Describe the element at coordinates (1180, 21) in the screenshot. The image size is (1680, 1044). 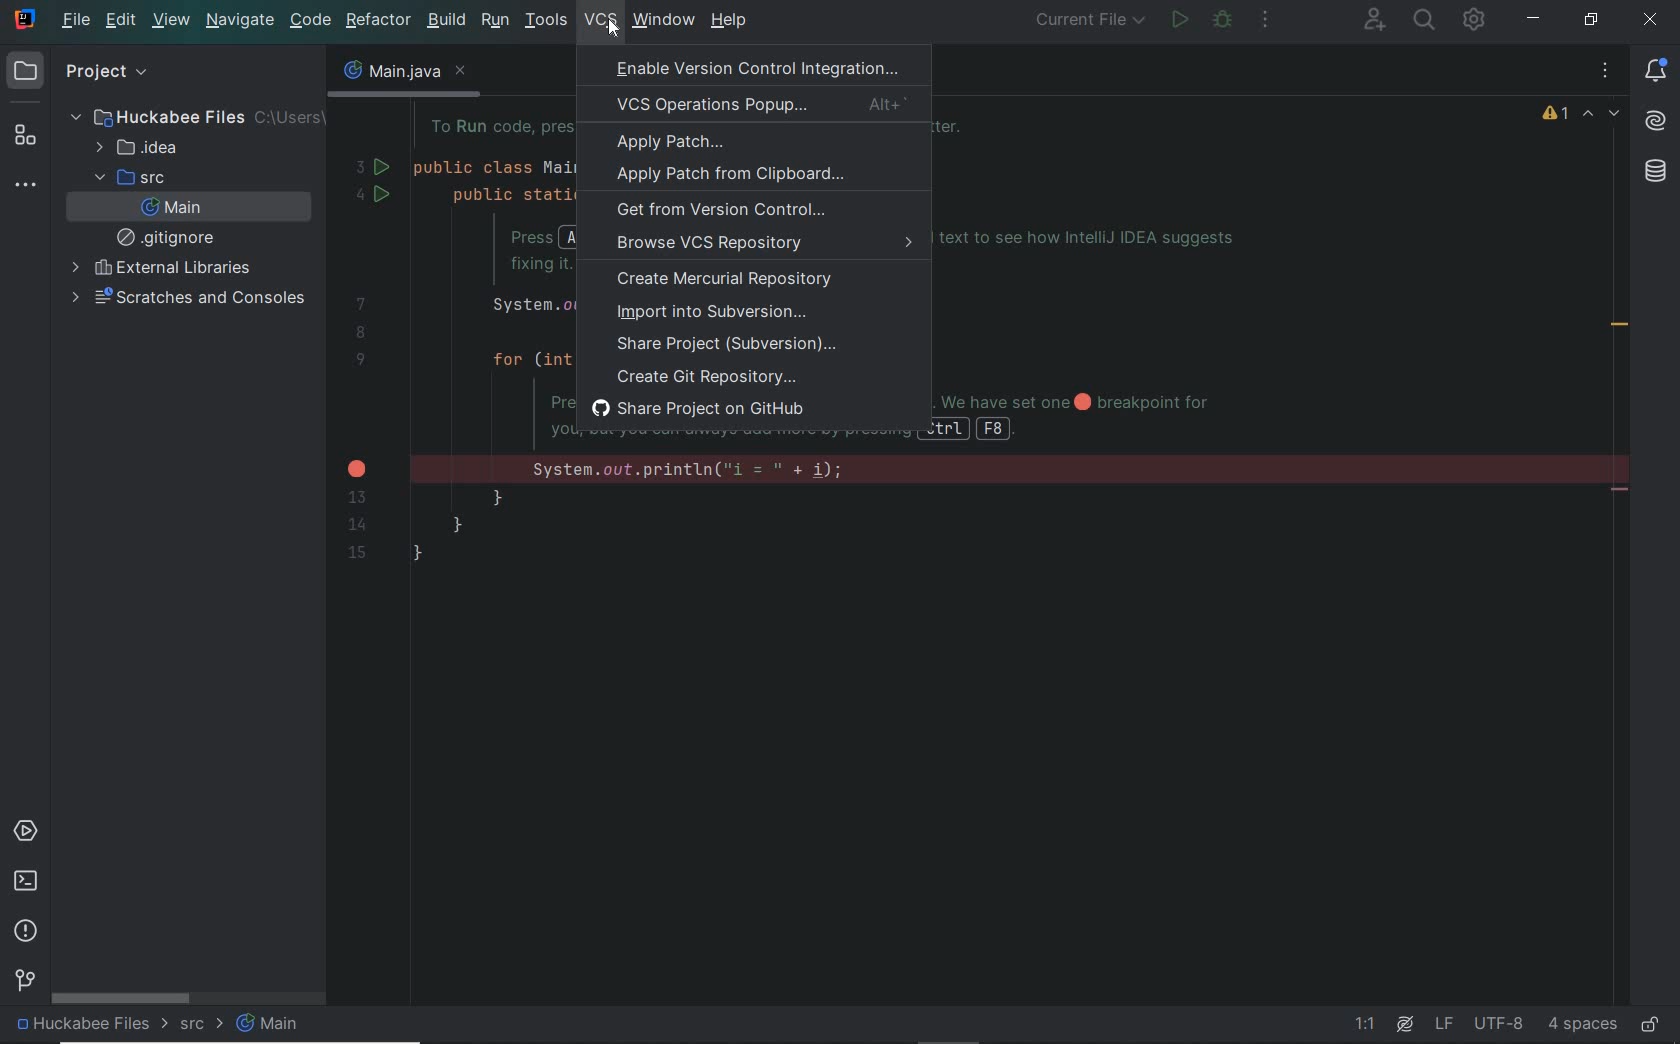
I see `run` at that location.